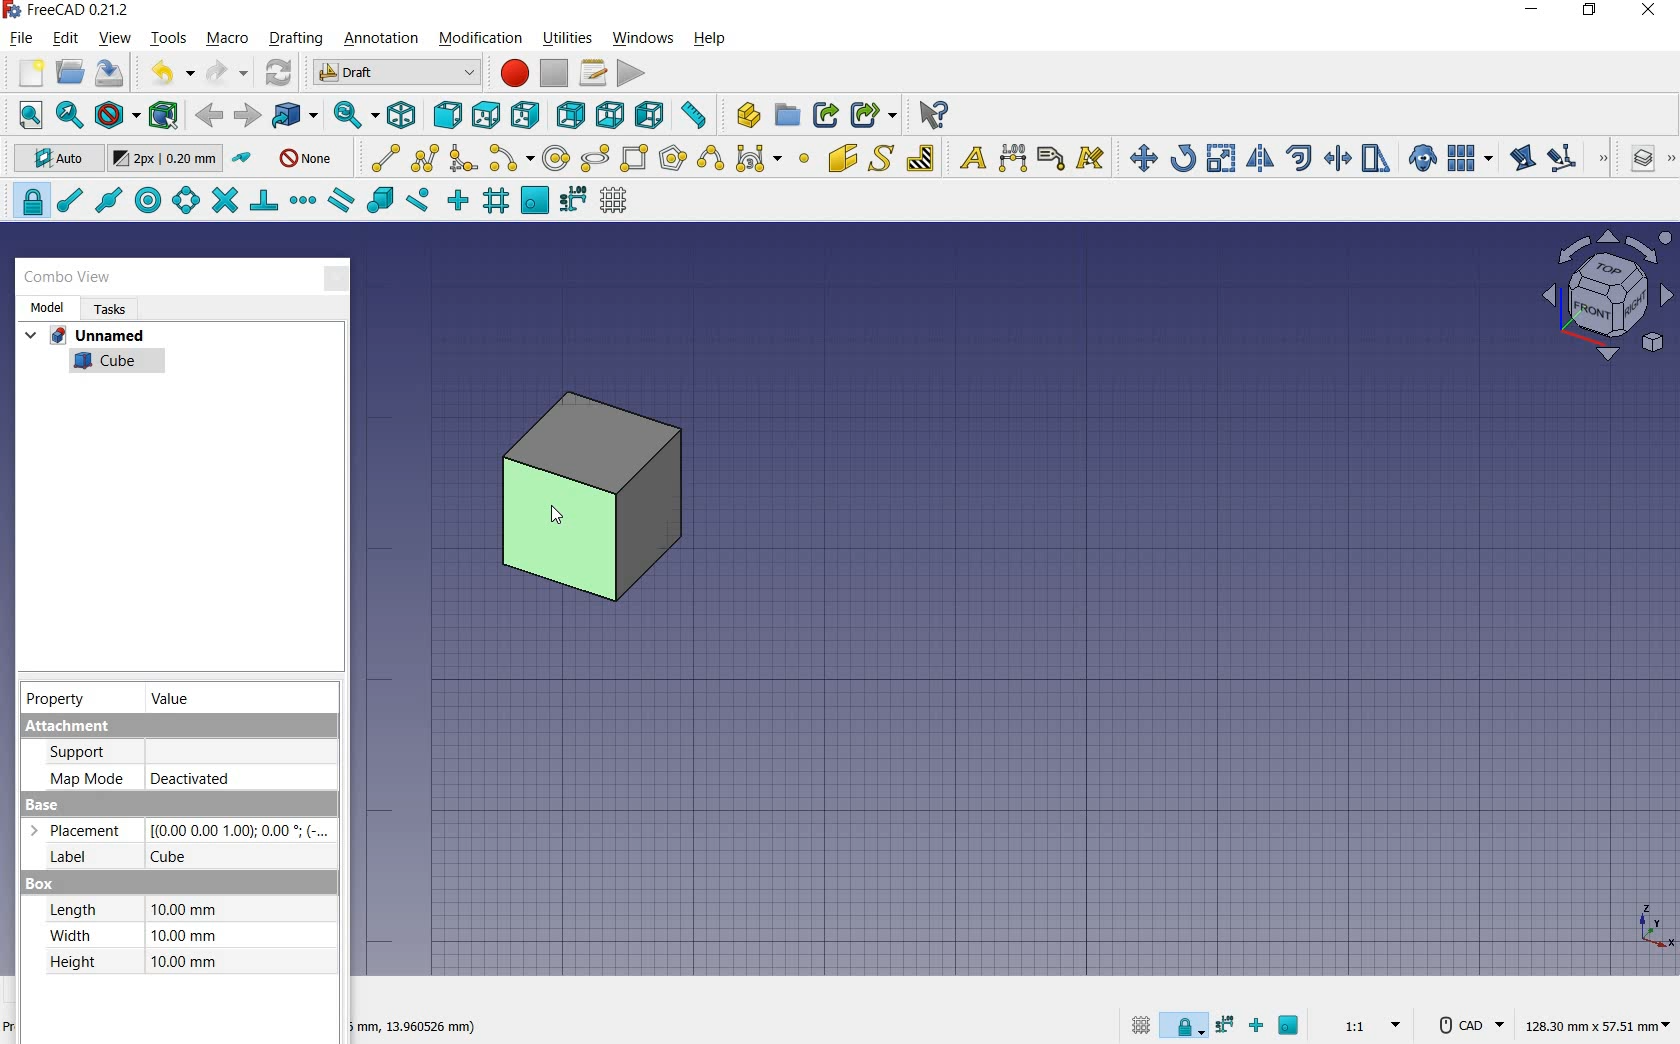 The height and width of the screenshot is (1044, 1680). What do you see at coordinates (758, 160) in the screenshot?
I see `Bezier tools` at bounding box center [758, 160].